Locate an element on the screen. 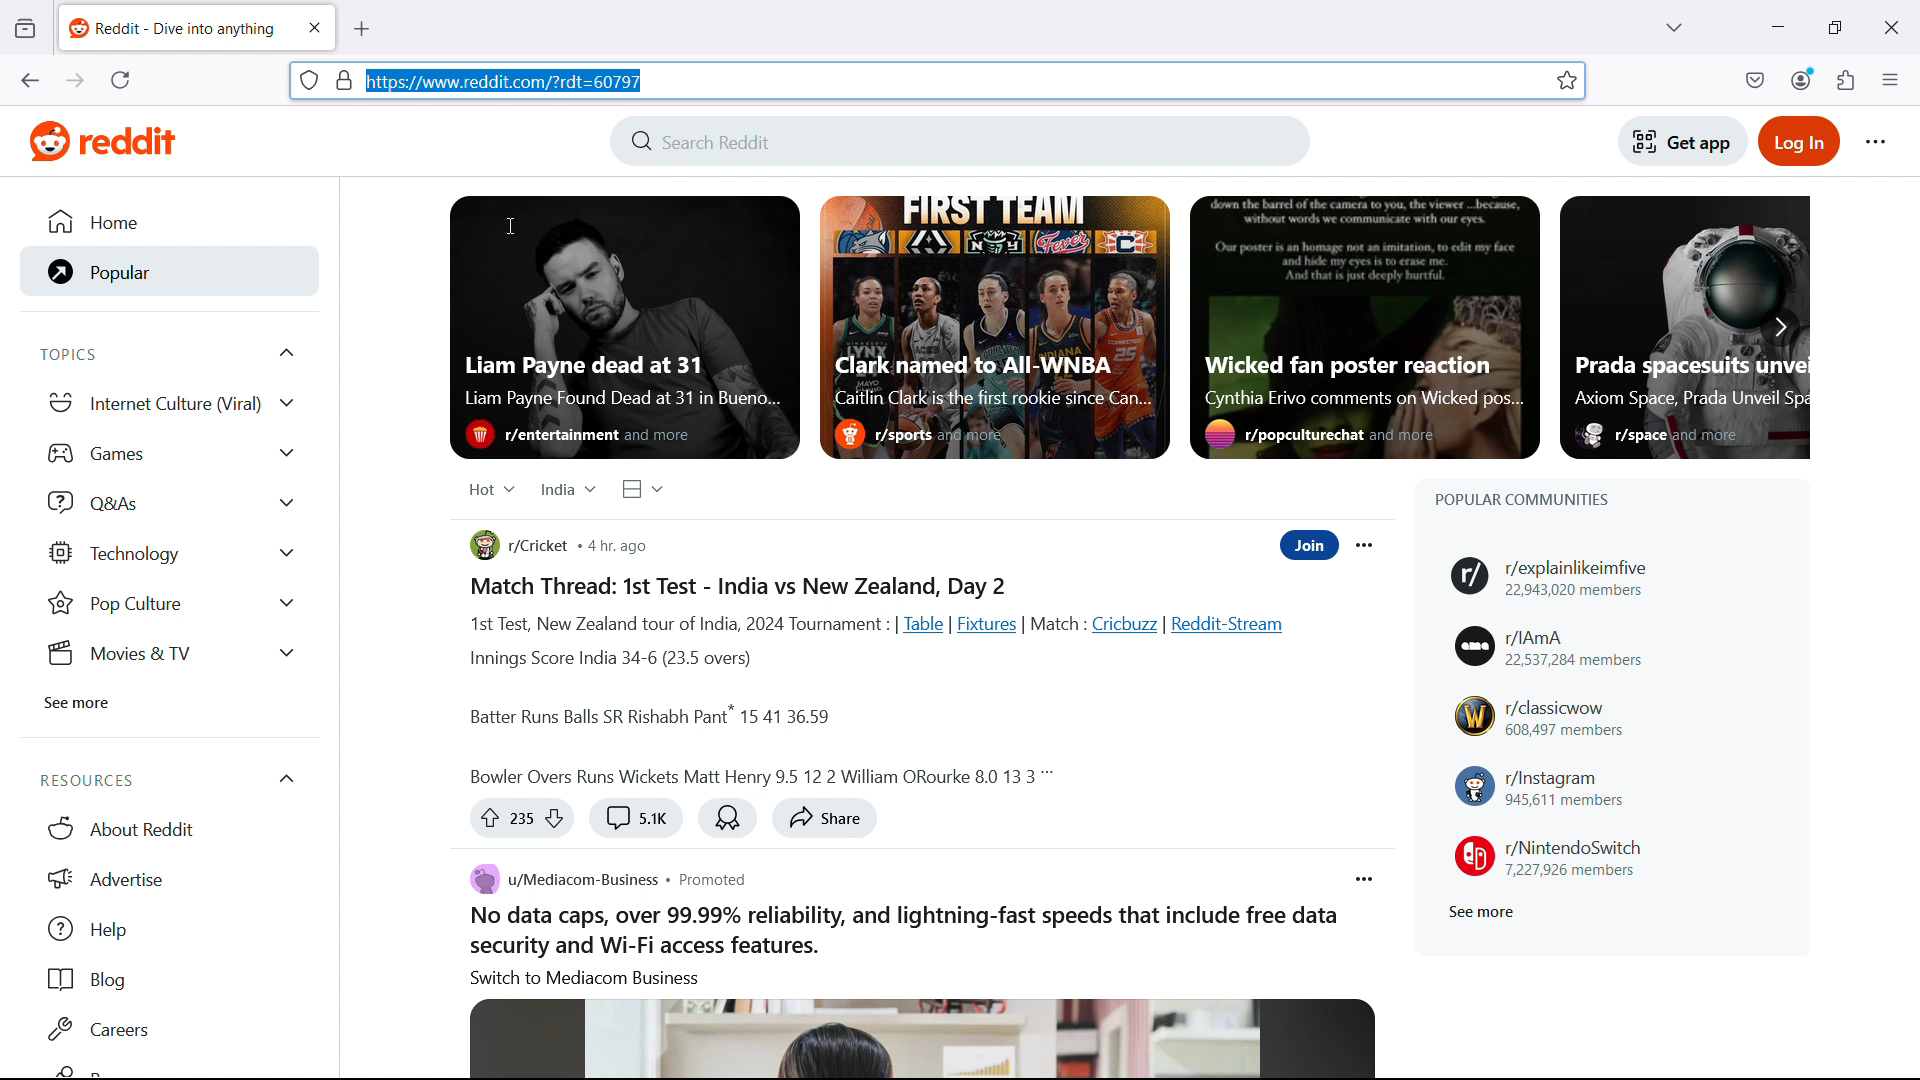 This screenshot has height=1080, width=1920. list all tabs is located at coordinates (1672, 25).